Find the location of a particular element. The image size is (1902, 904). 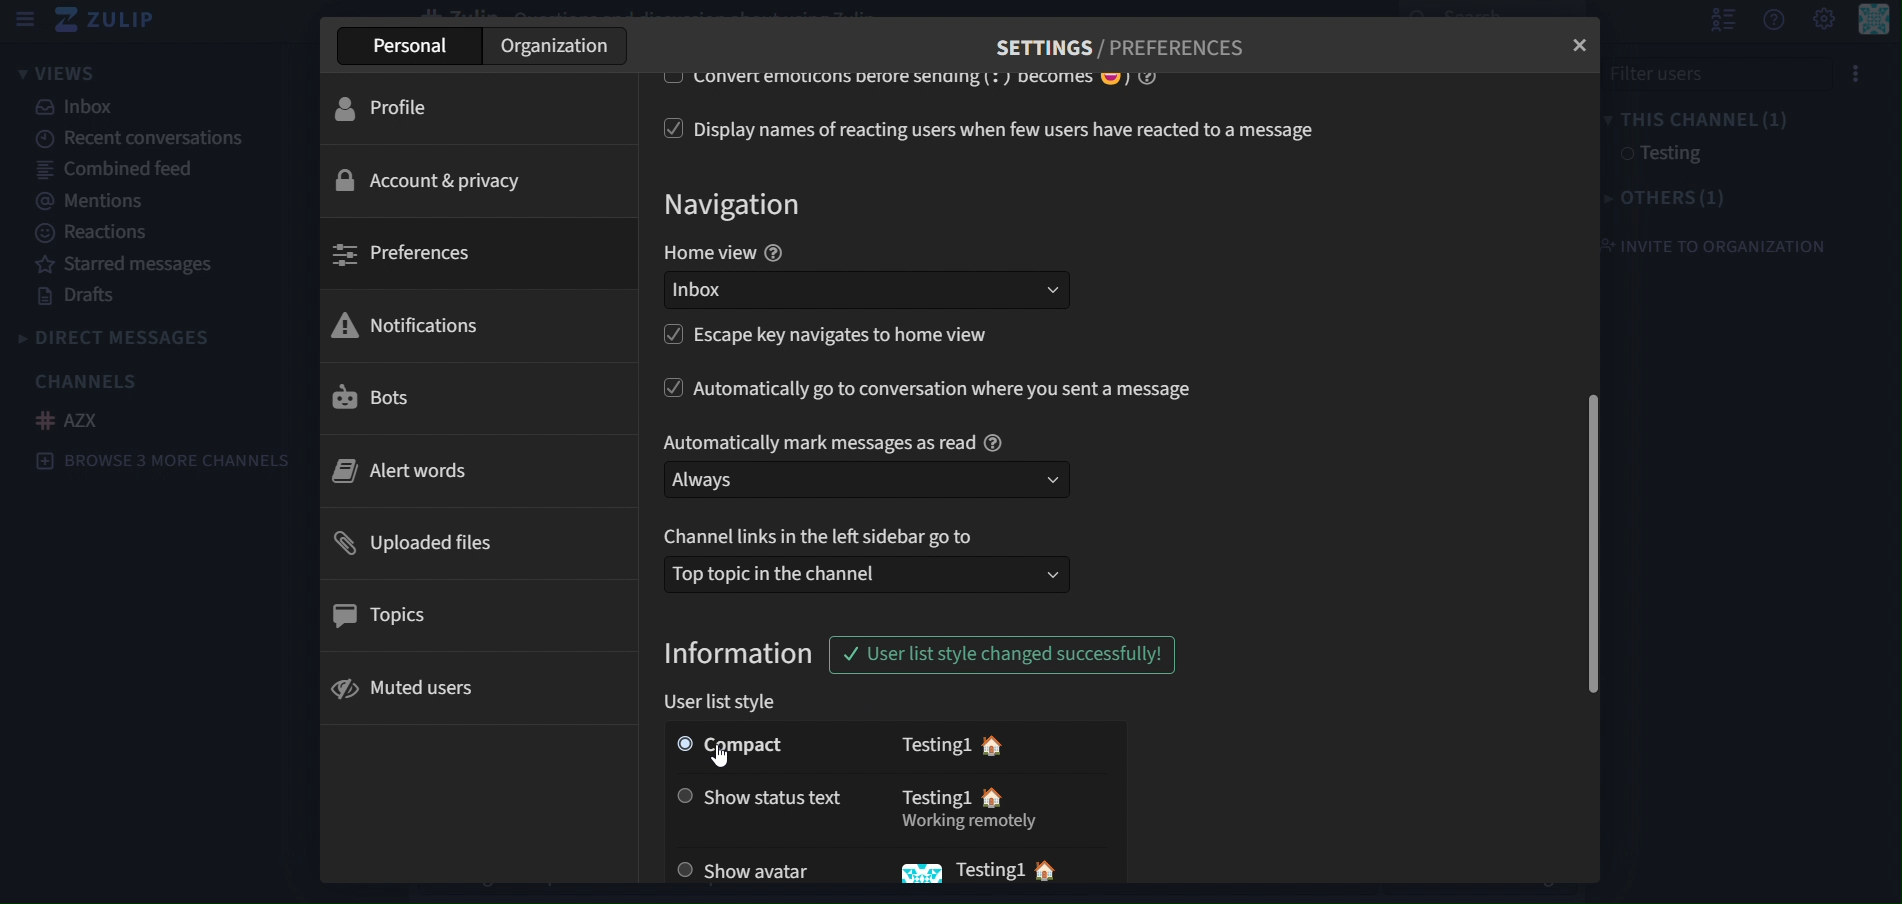

sidebar is located at coordinates (24, 19).